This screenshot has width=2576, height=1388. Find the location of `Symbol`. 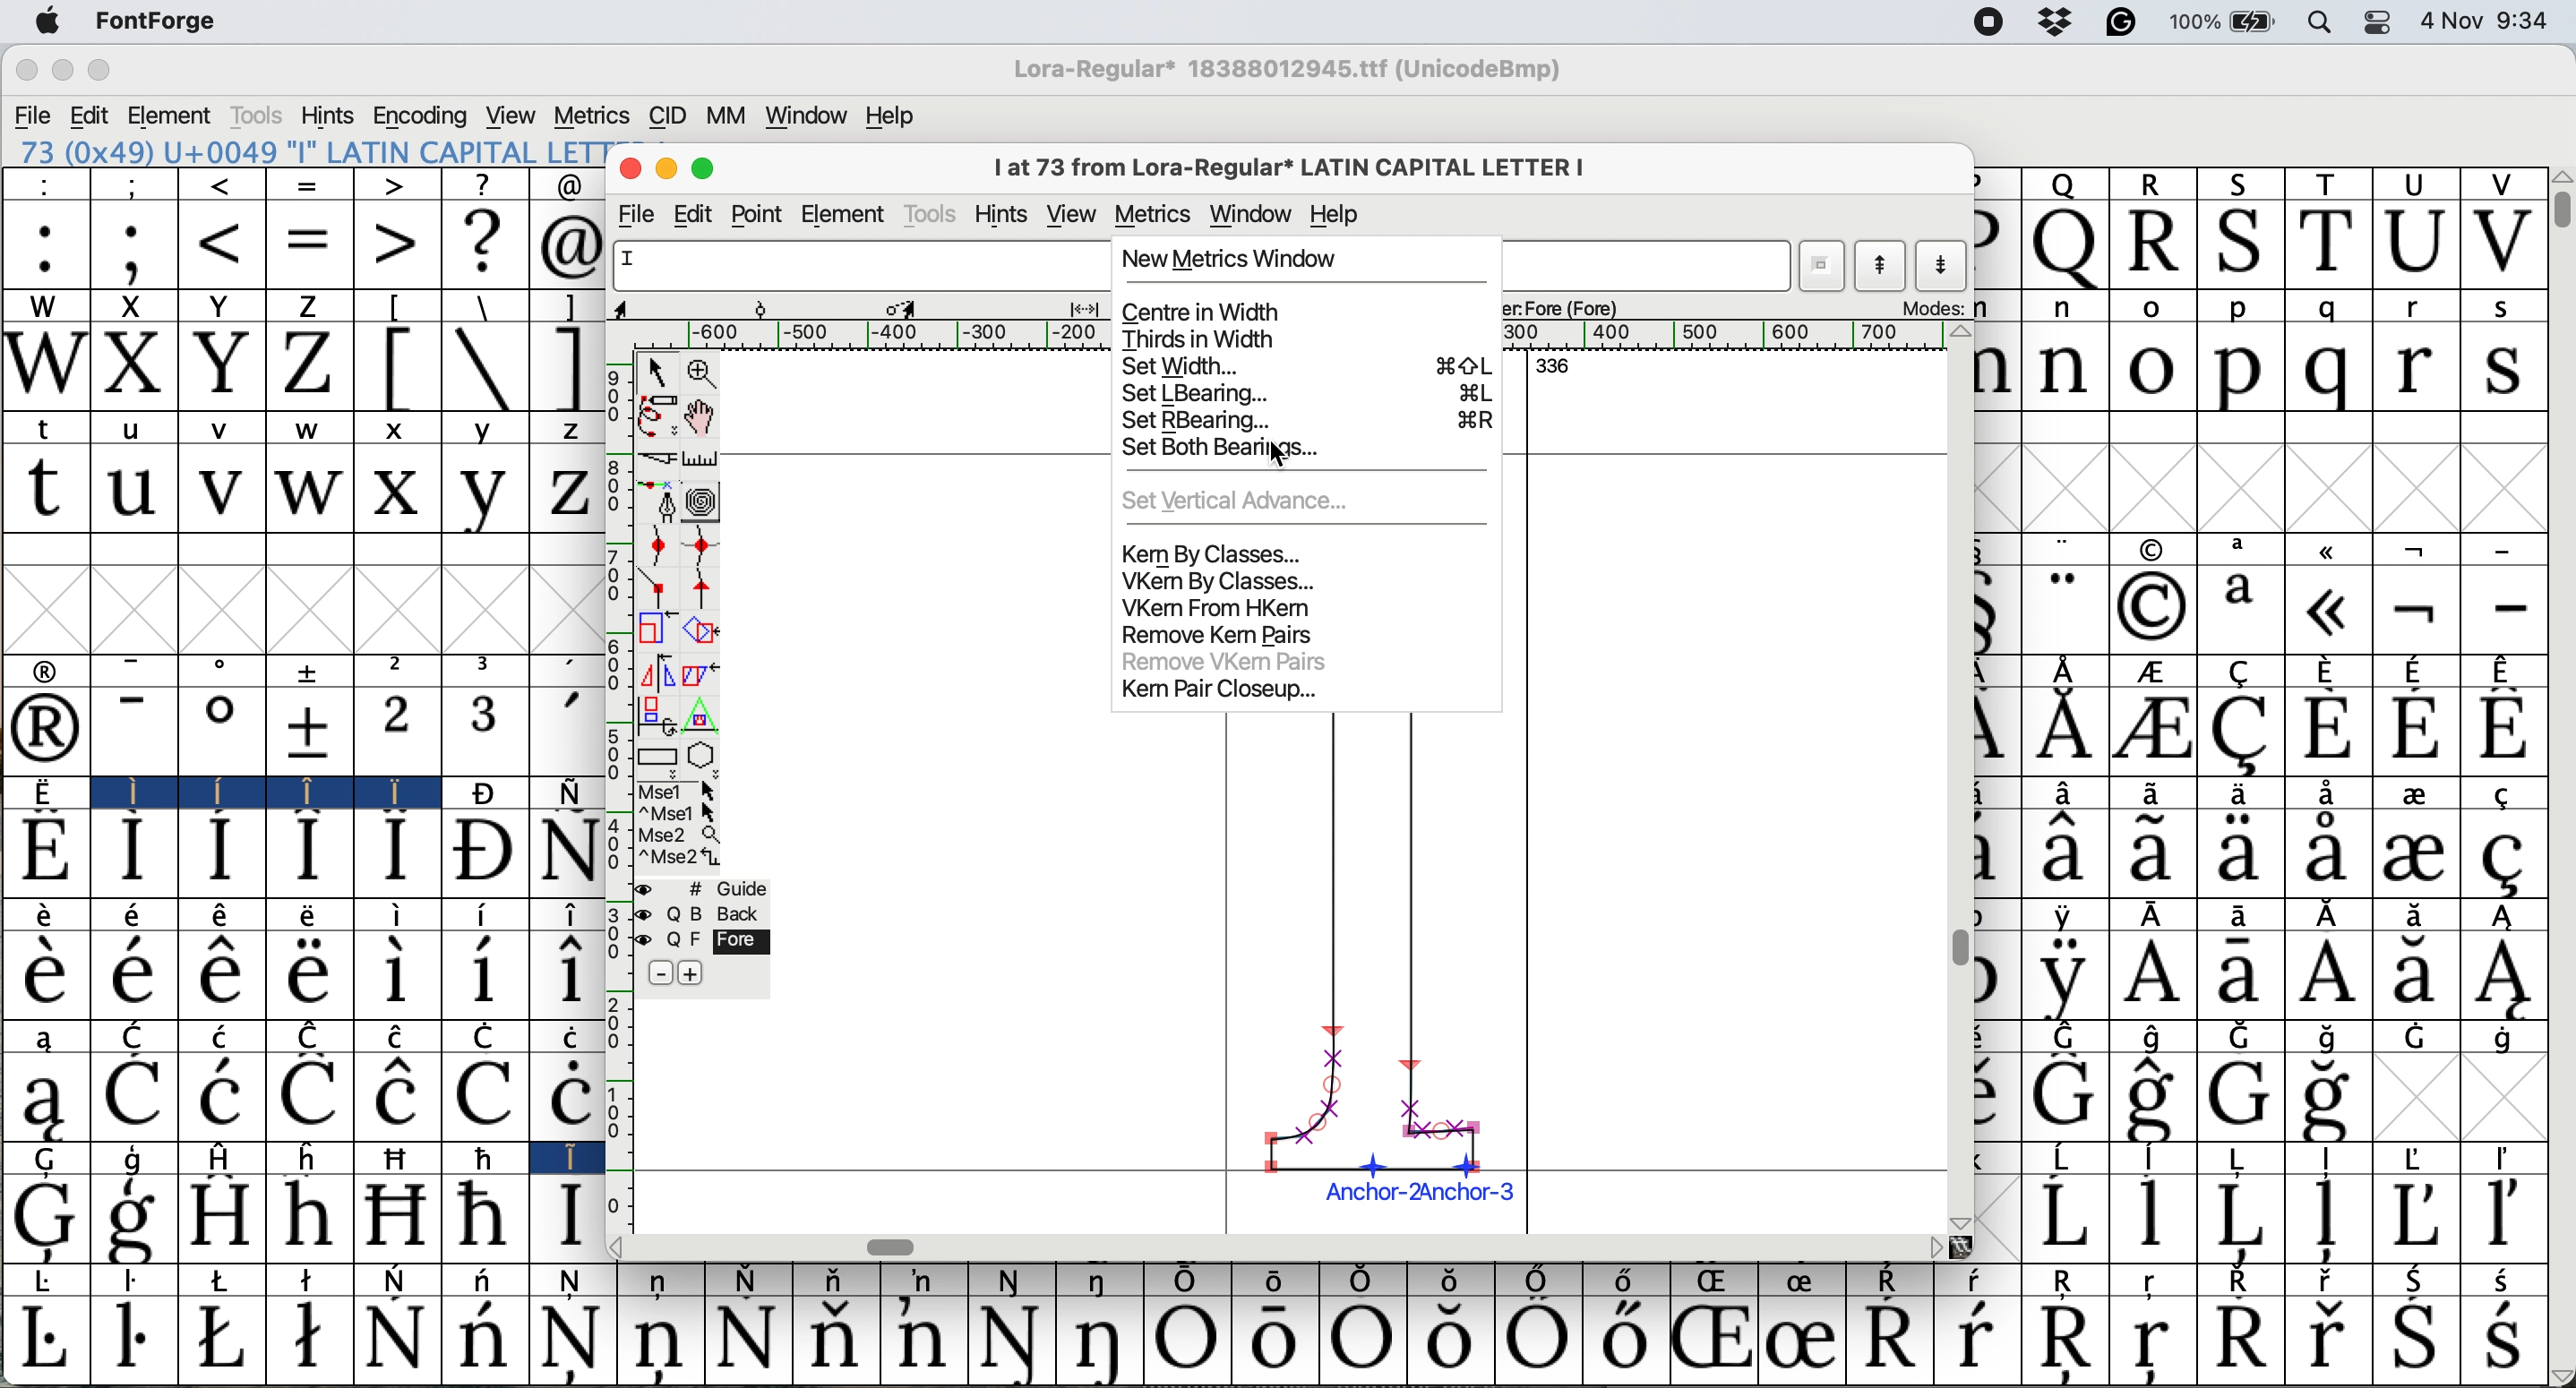

Symbol is located at coordinates (488, 1278).